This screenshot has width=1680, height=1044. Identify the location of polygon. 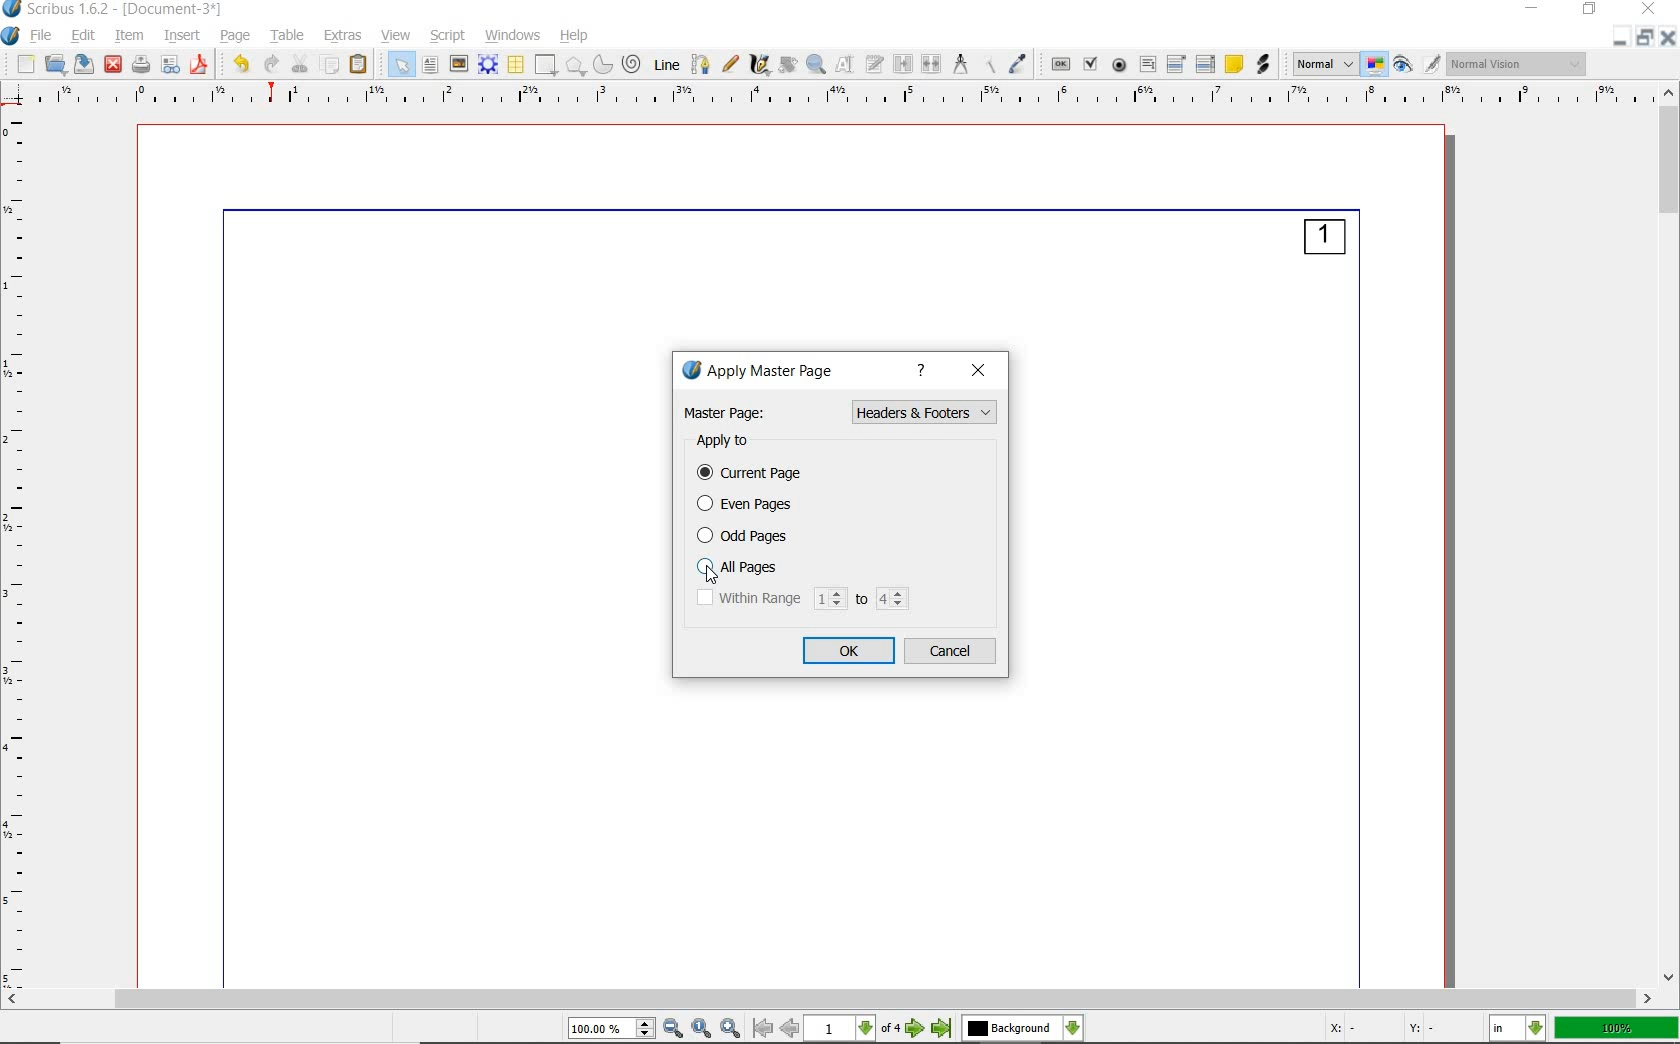
(578, 65).